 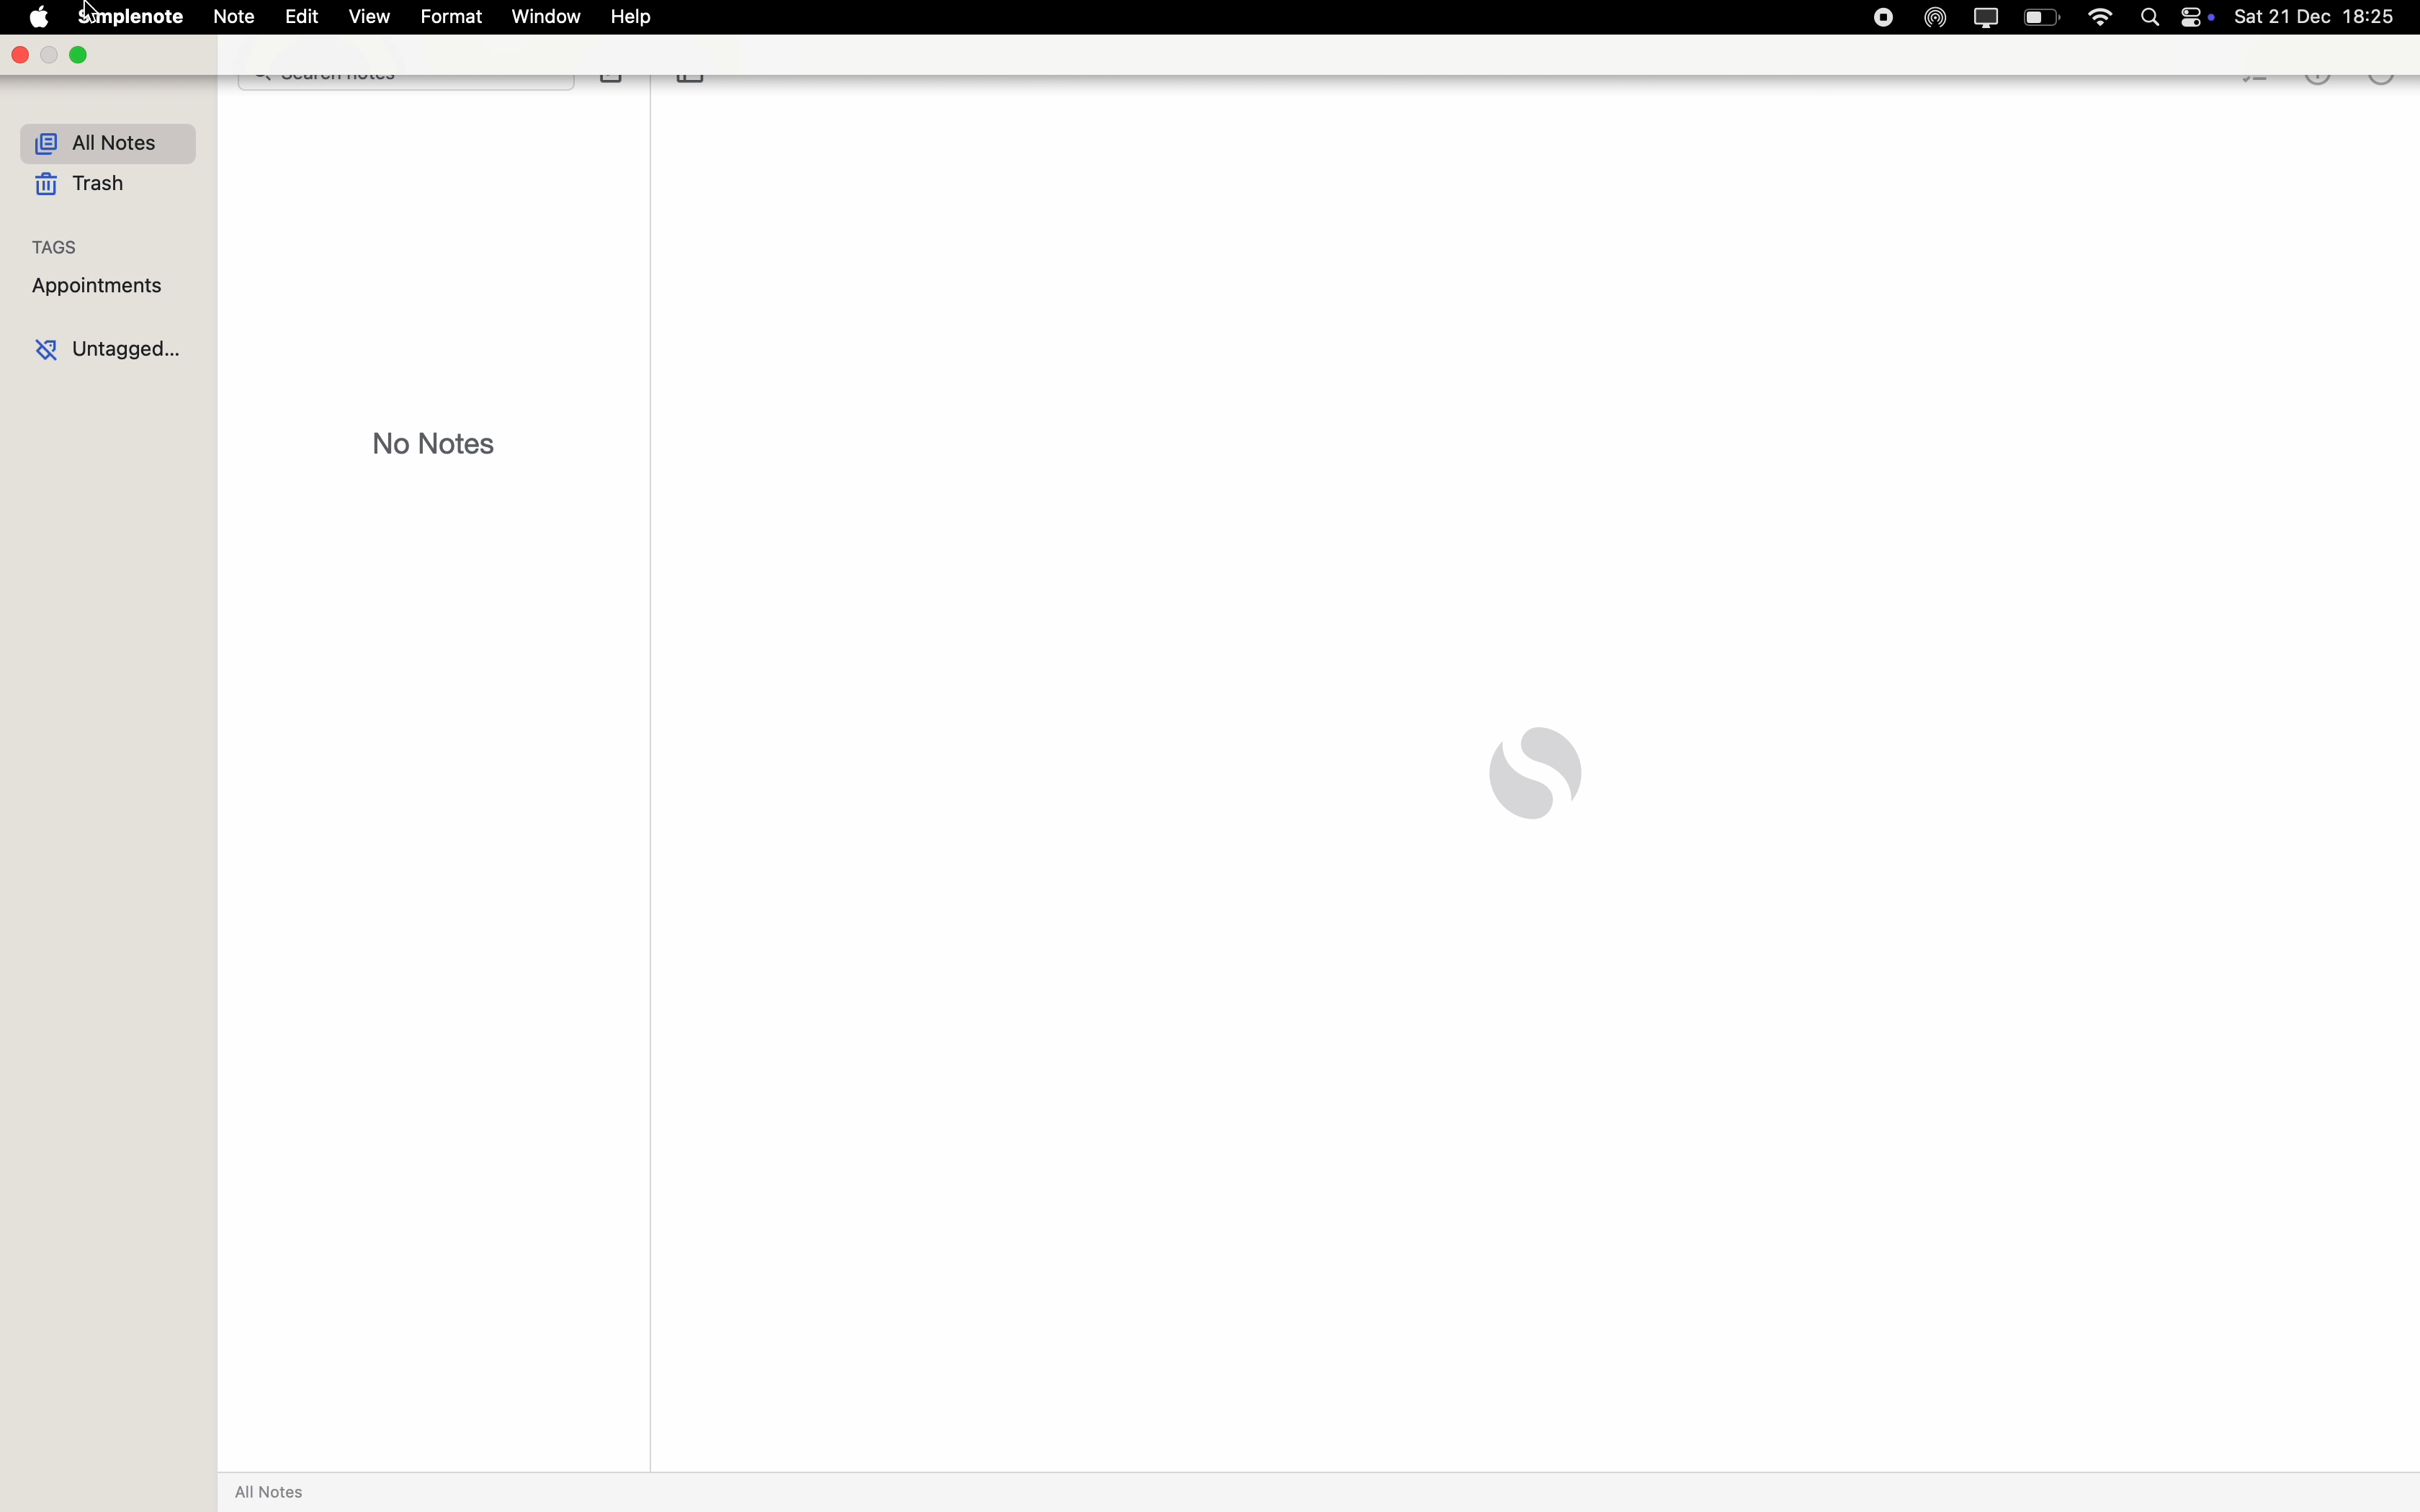 What do you see at coordinates (101, 284) in the screenshot?
I see `appointments` at bounding box center [101, 284].